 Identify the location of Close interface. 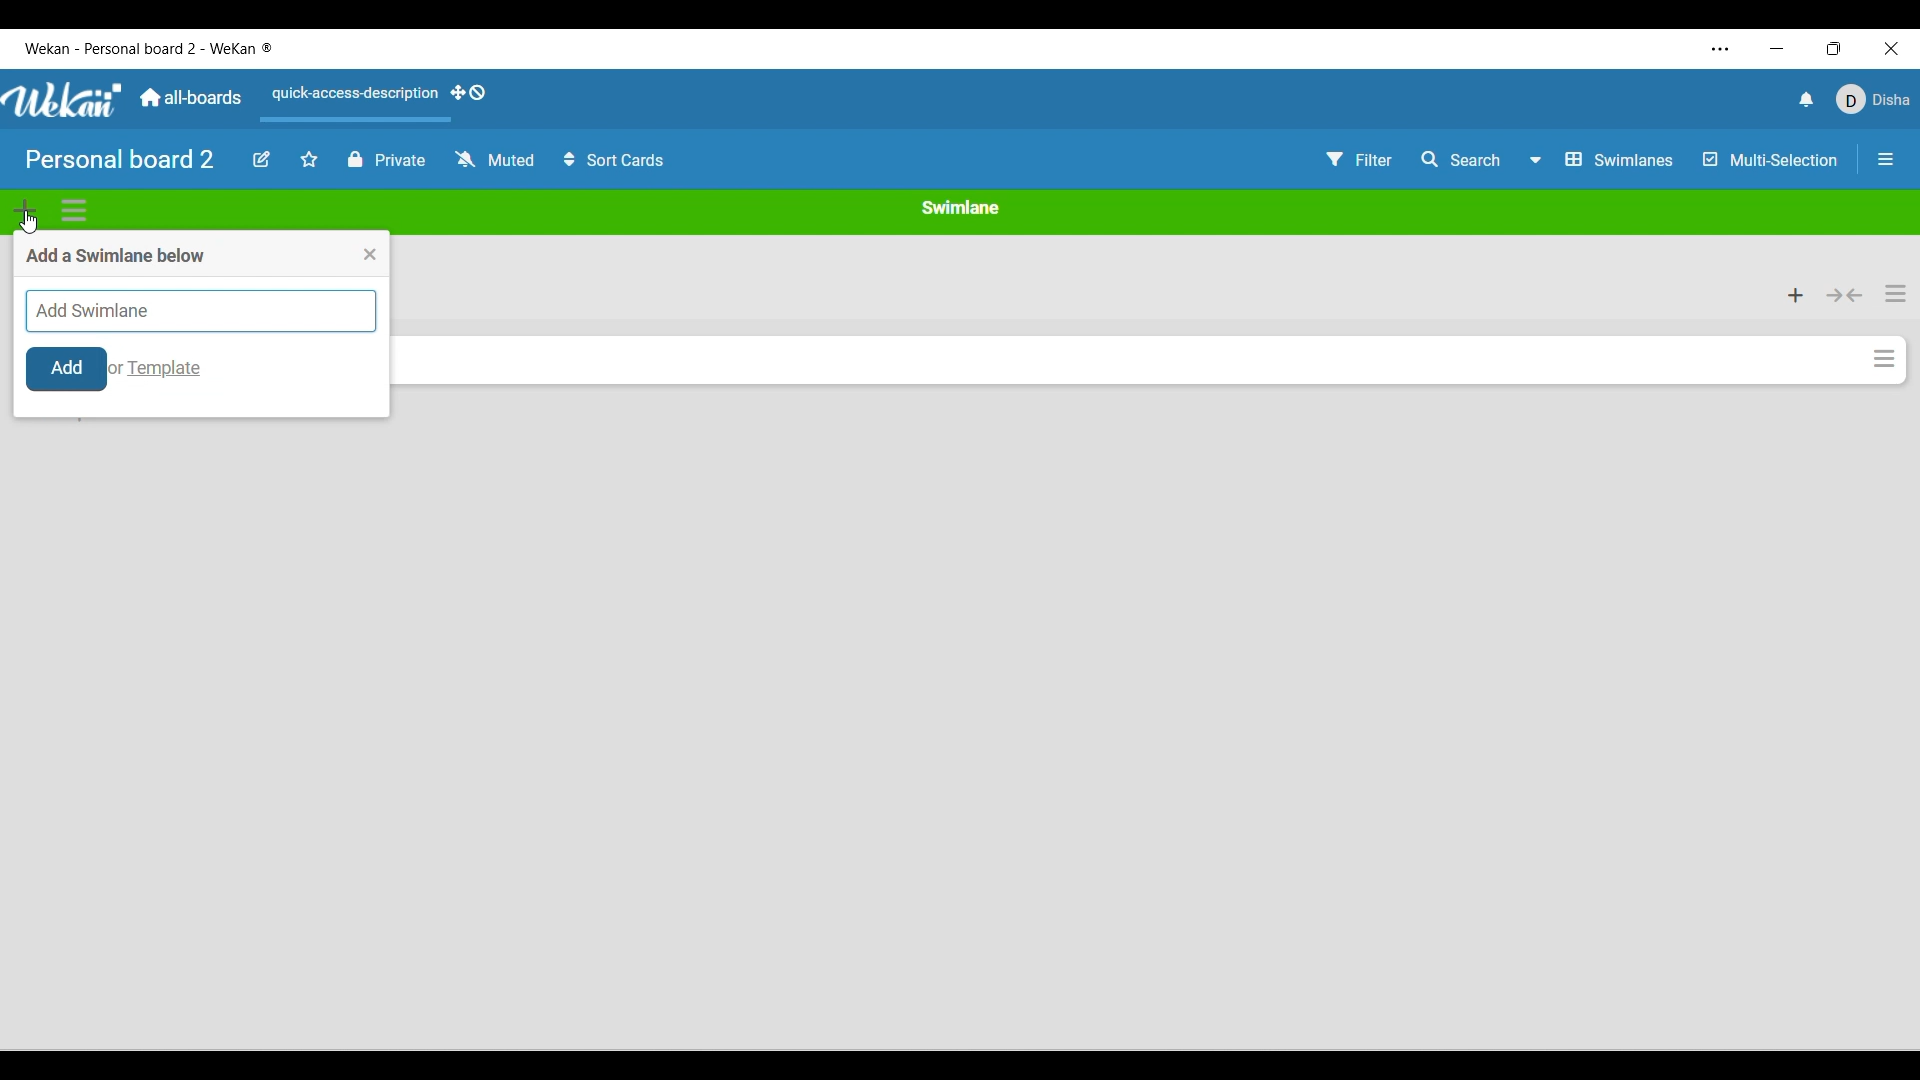
(1892, 49).